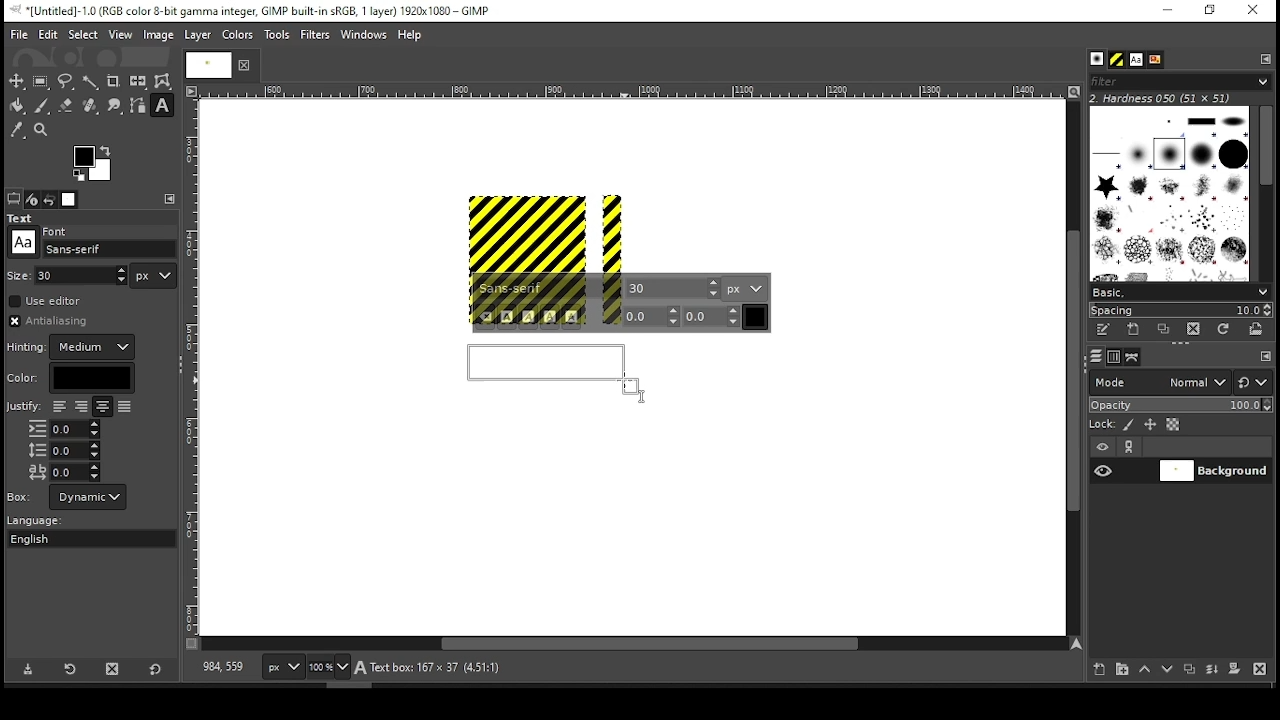 This screenshot has height=720, width=1280. I want to click on device status, so click(32, 199).